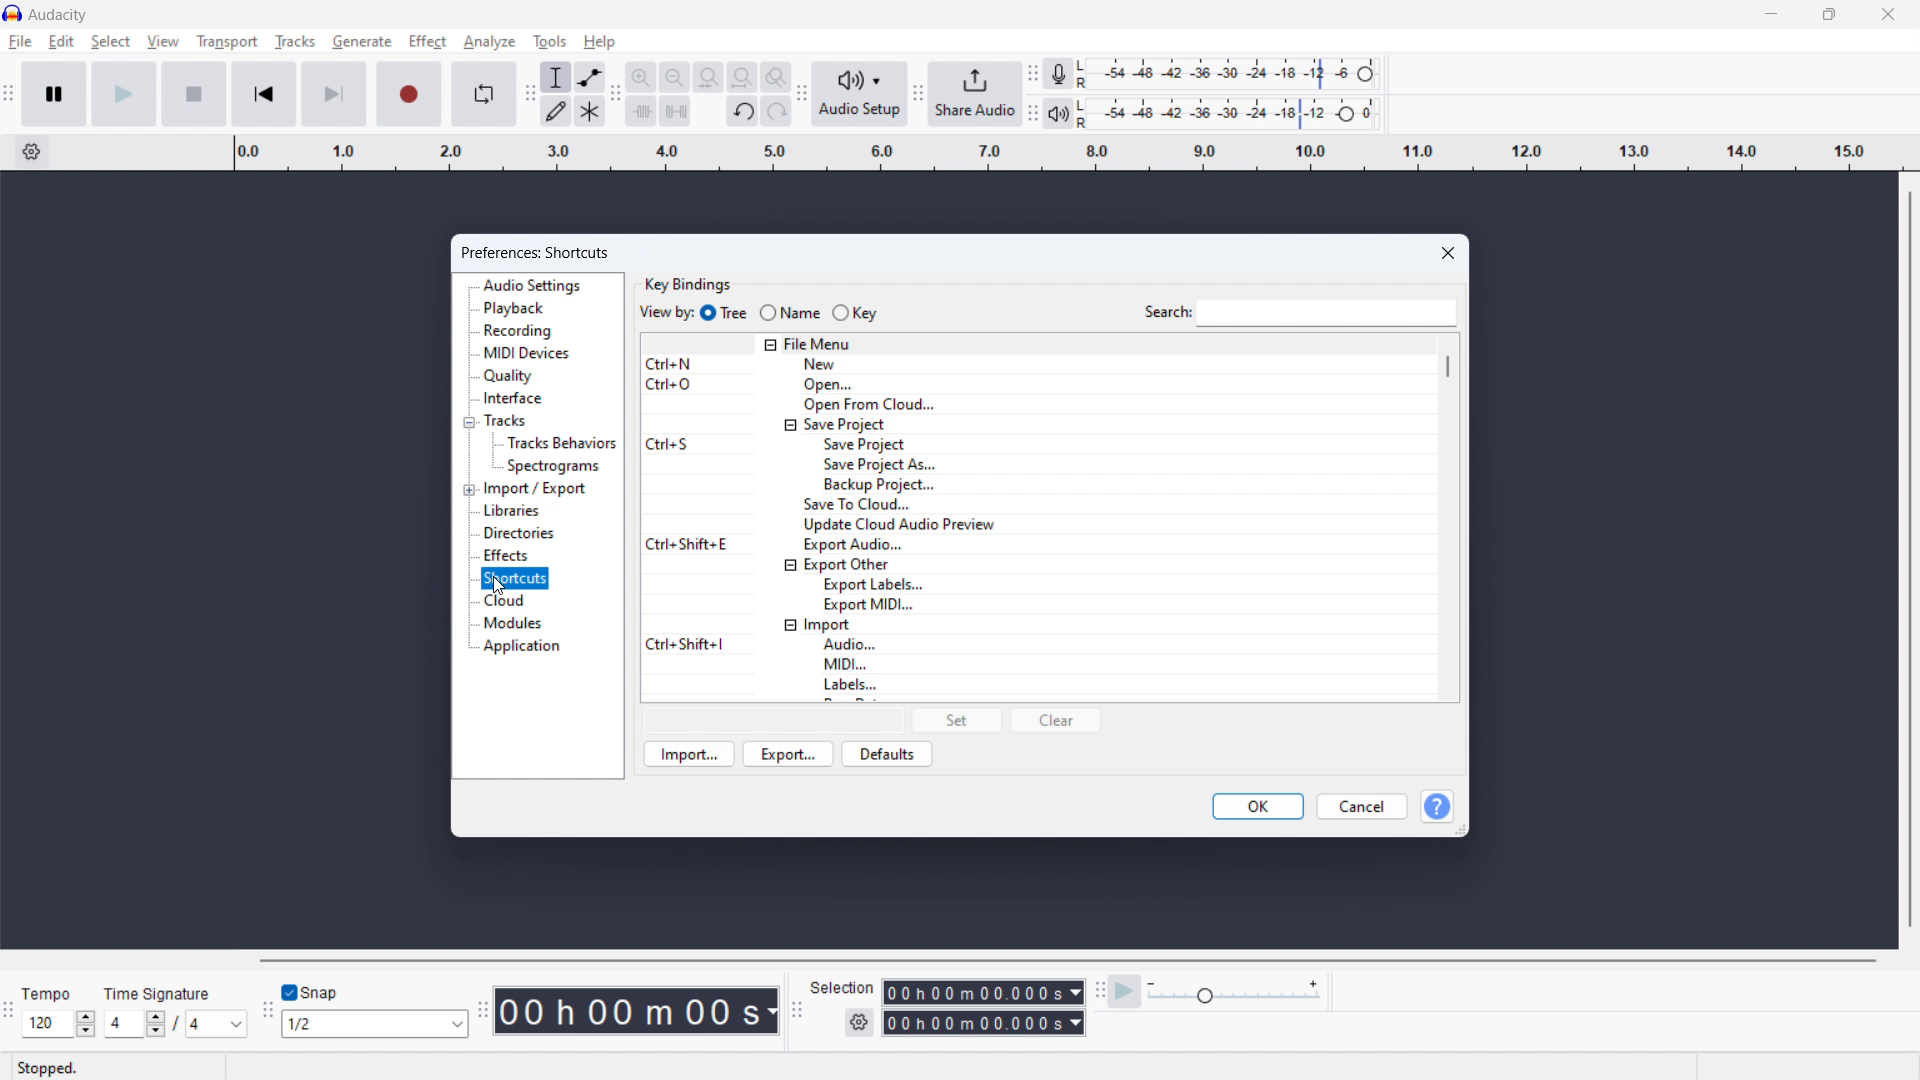 Image resolution: width=1920 pixels, height=1080 pixels. Describe the element at coordinates (1032, 73) in the screenshot. I see `Enables movement of recording meter toolbar` at that location.